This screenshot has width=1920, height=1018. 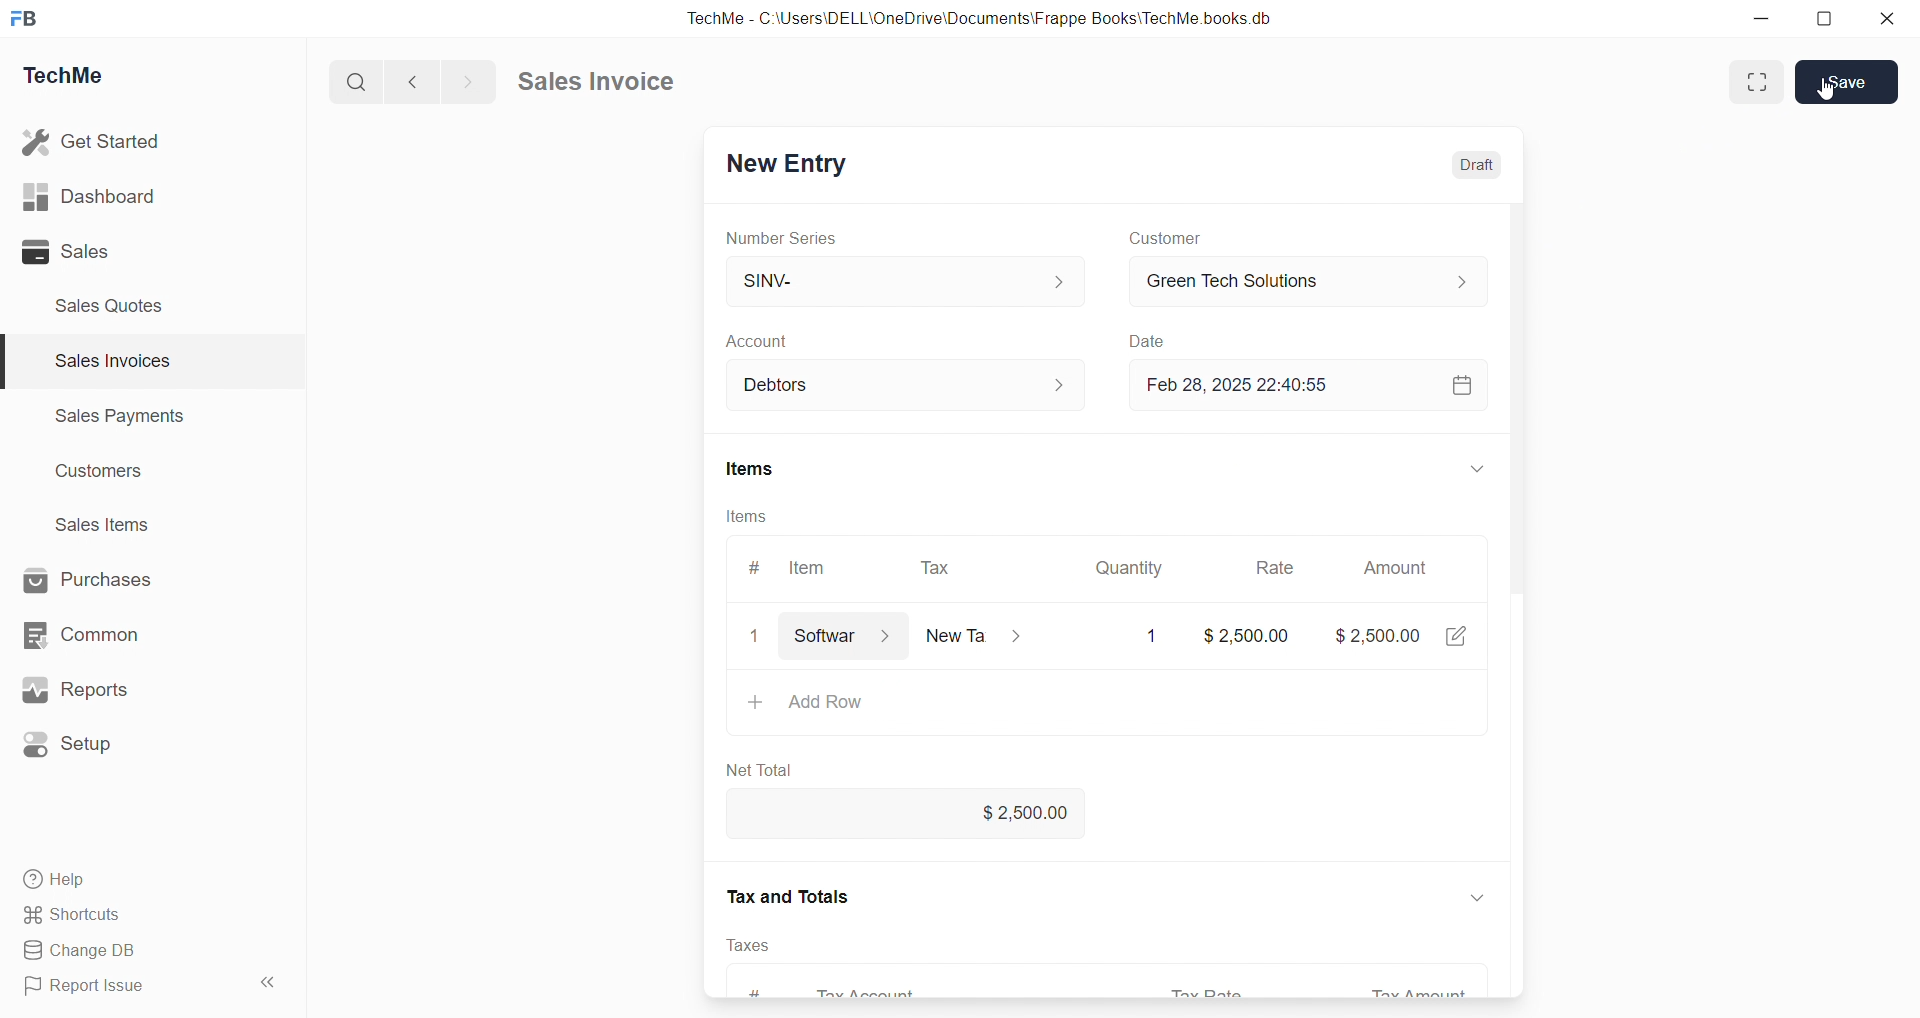 What do you see at coordinates (465, 82) in the screenshot?
I see `forward` at bounding box center [465, 82].